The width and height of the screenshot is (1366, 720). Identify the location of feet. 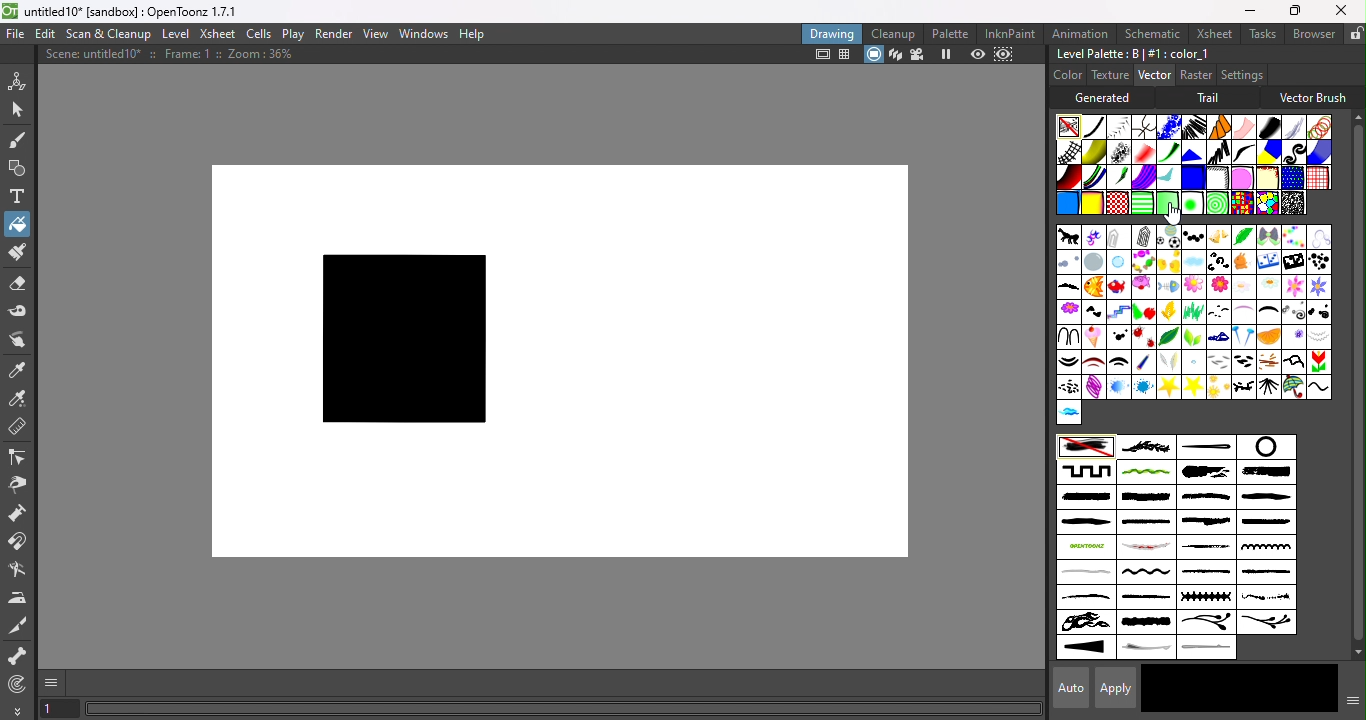
(1094, 313).